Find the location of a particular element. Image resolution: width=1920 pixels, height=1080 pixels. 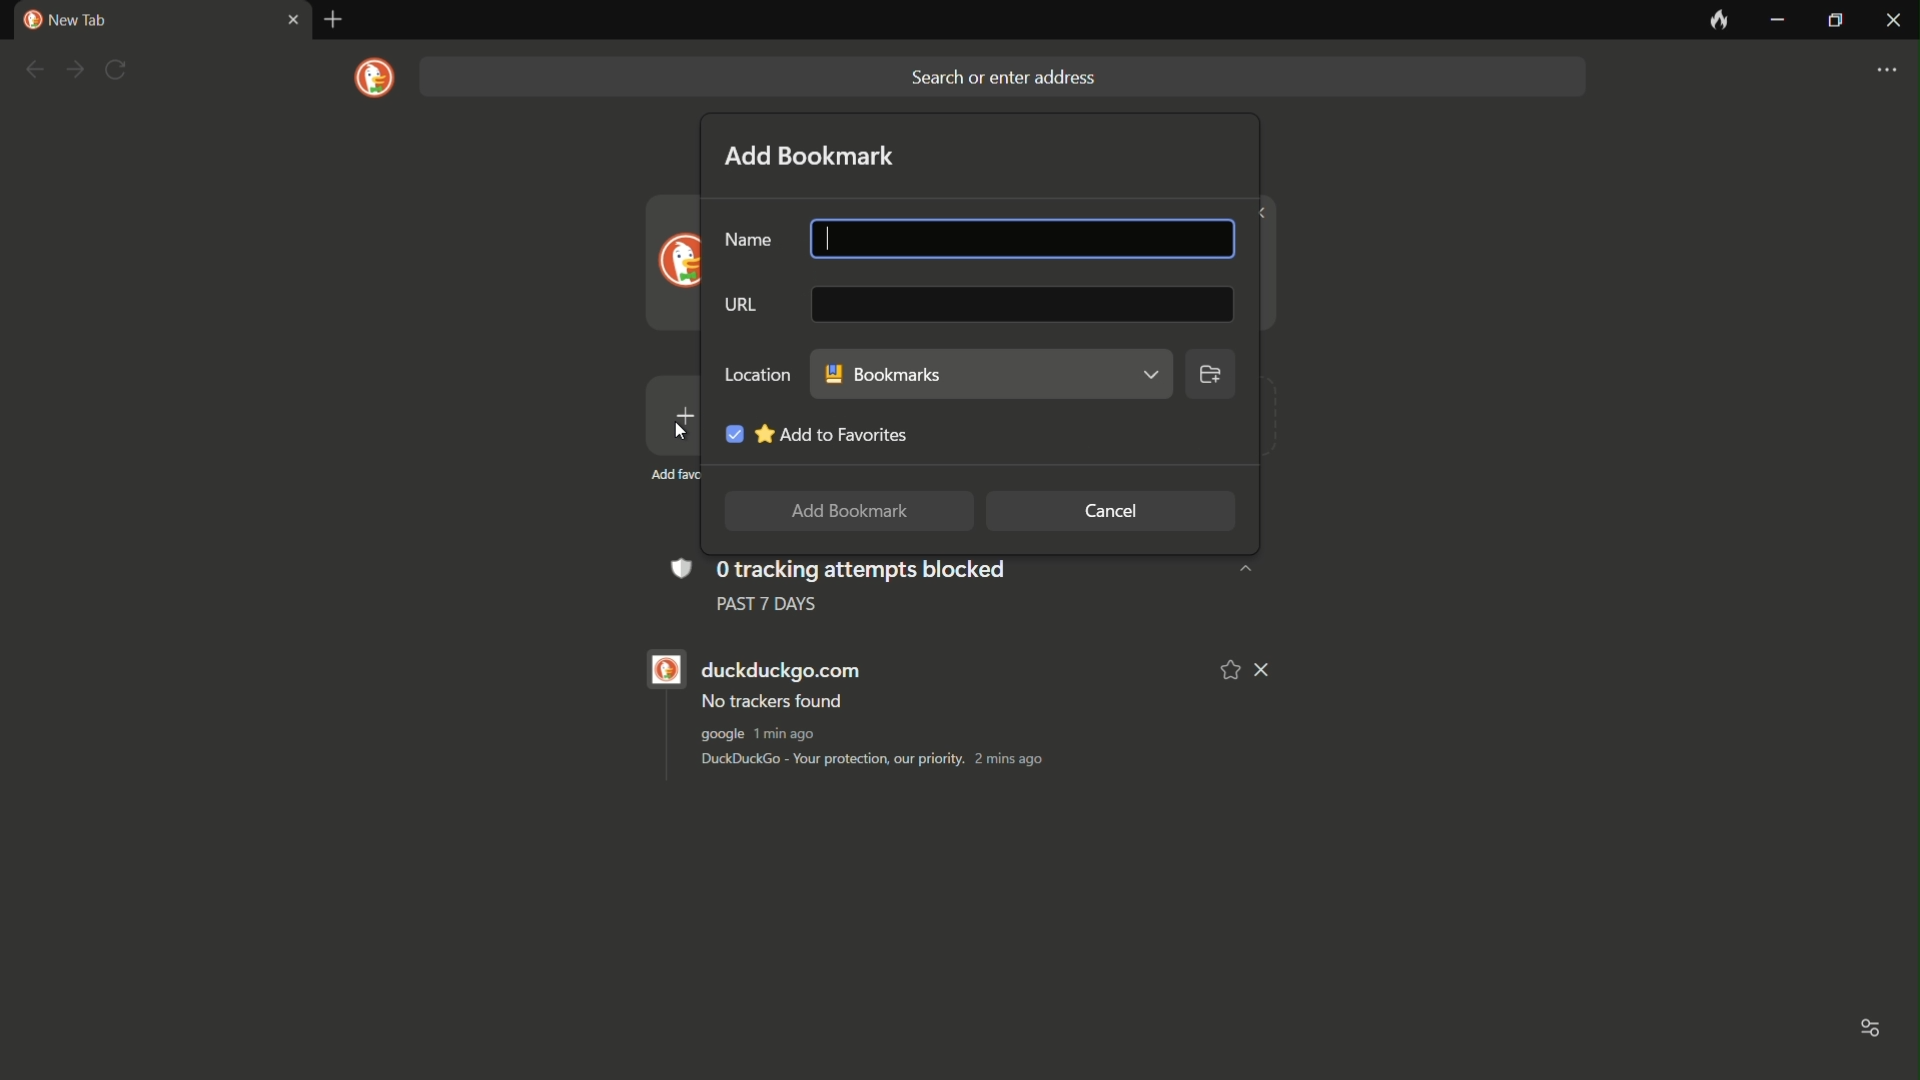

close tab is located at coordinates (291, 21).